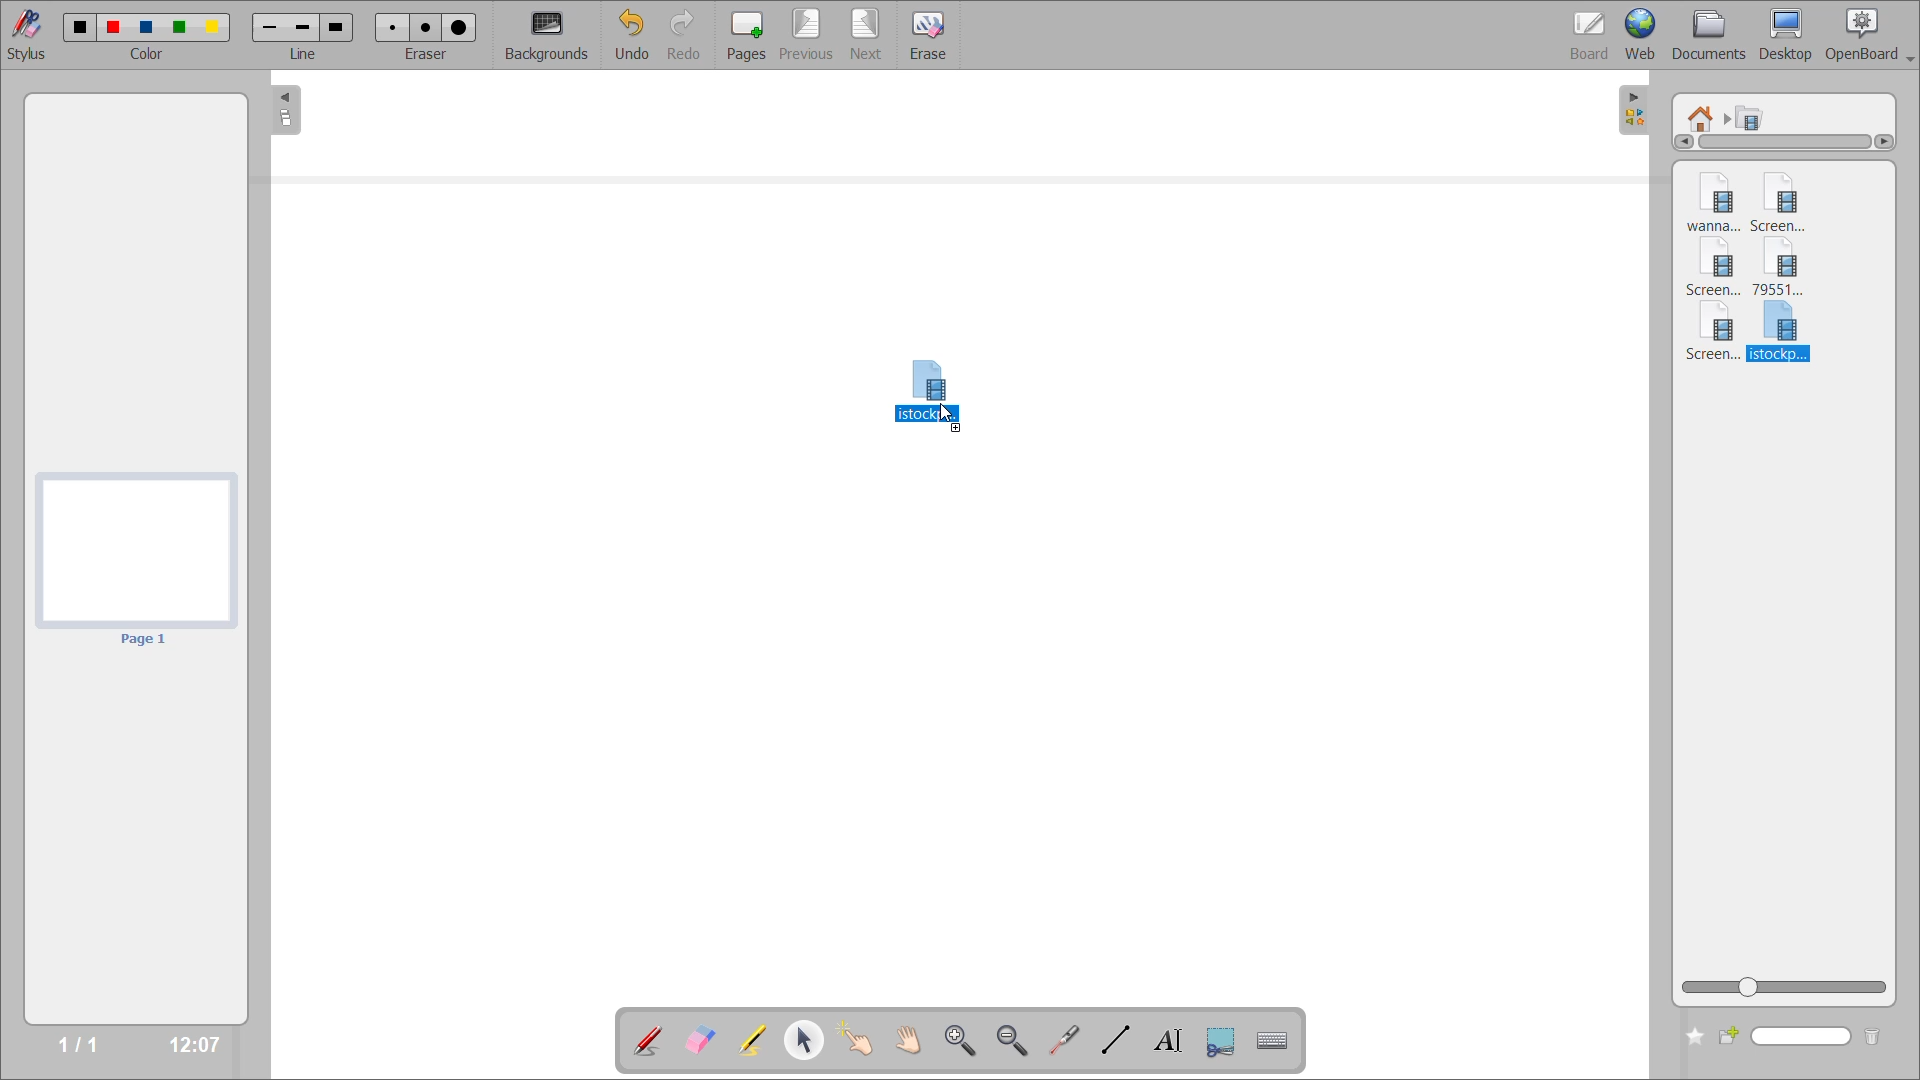  Describe the element at coordinates (1165, 1042) in the screenshot. I see `write text` at that location.